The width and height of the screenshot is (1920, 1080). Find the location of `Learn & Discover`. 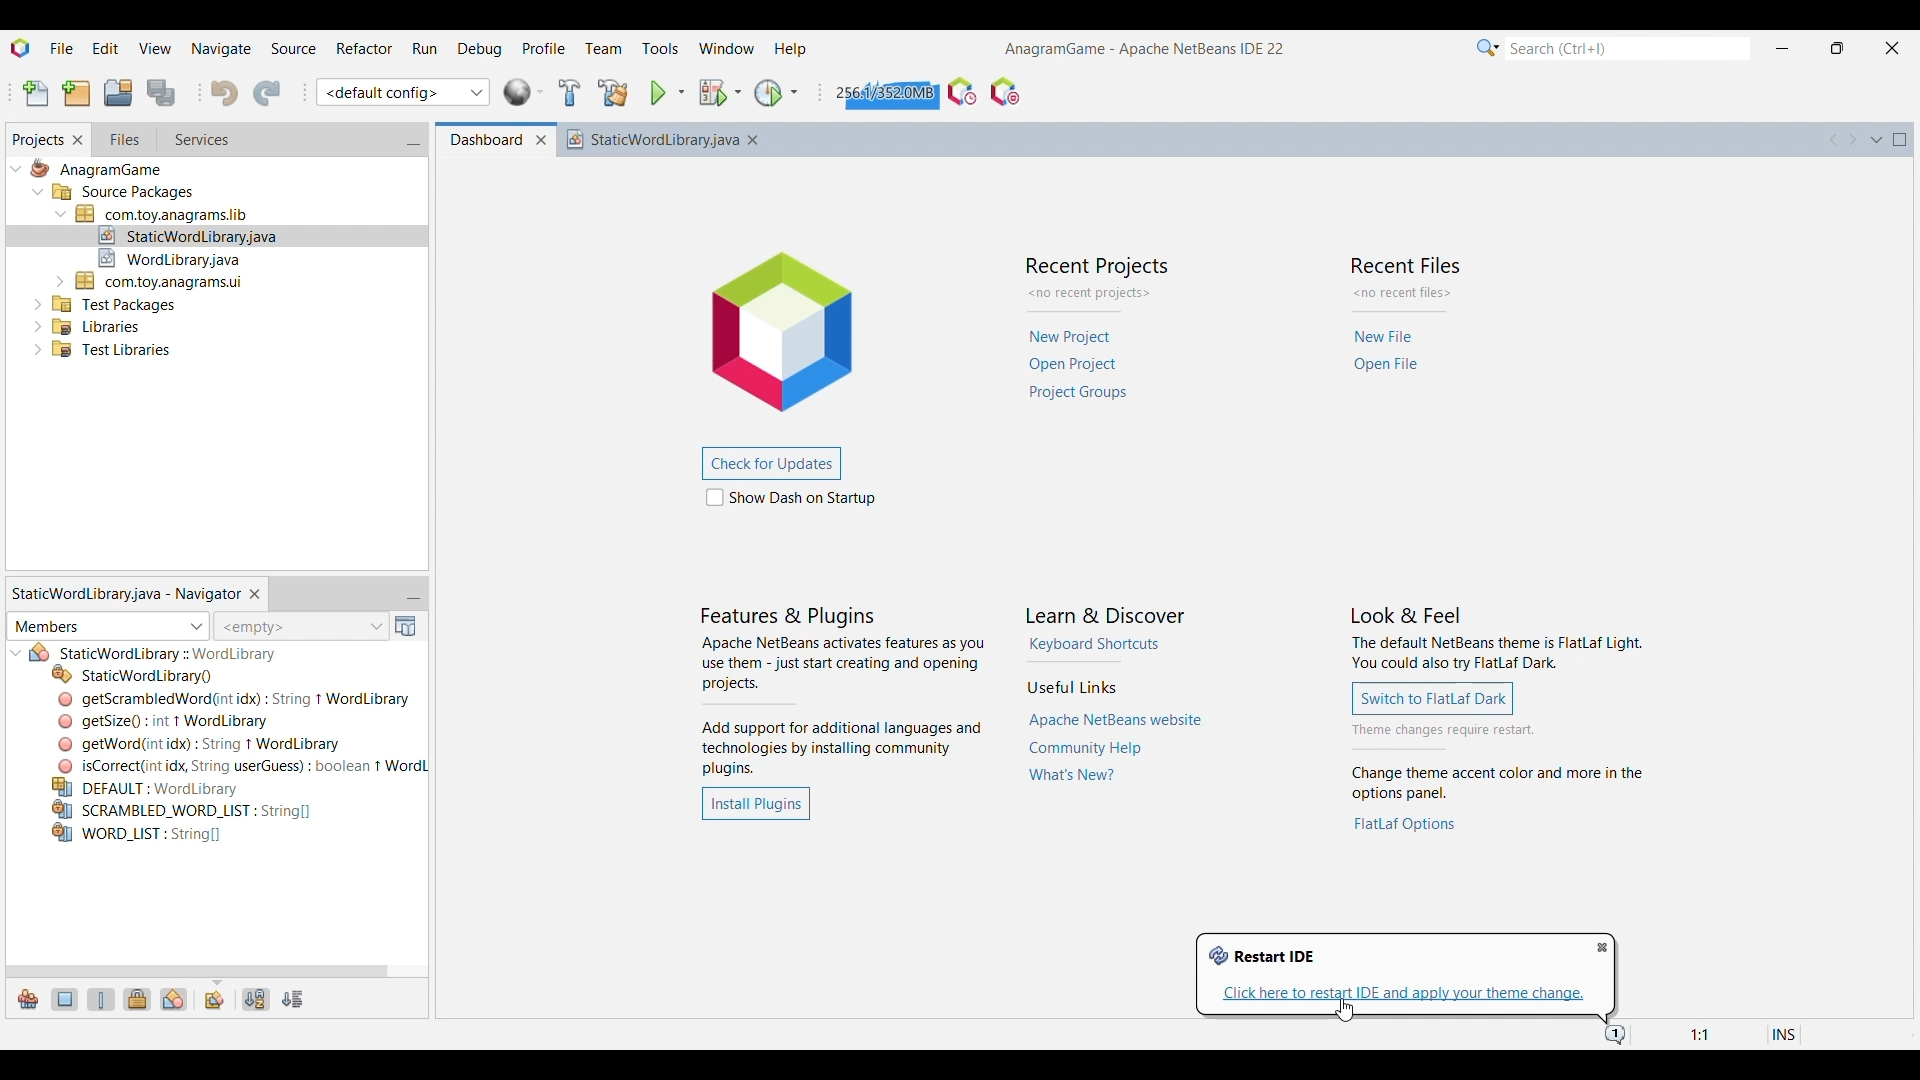

Learn & Discover is located at coordinates (1107, 616).